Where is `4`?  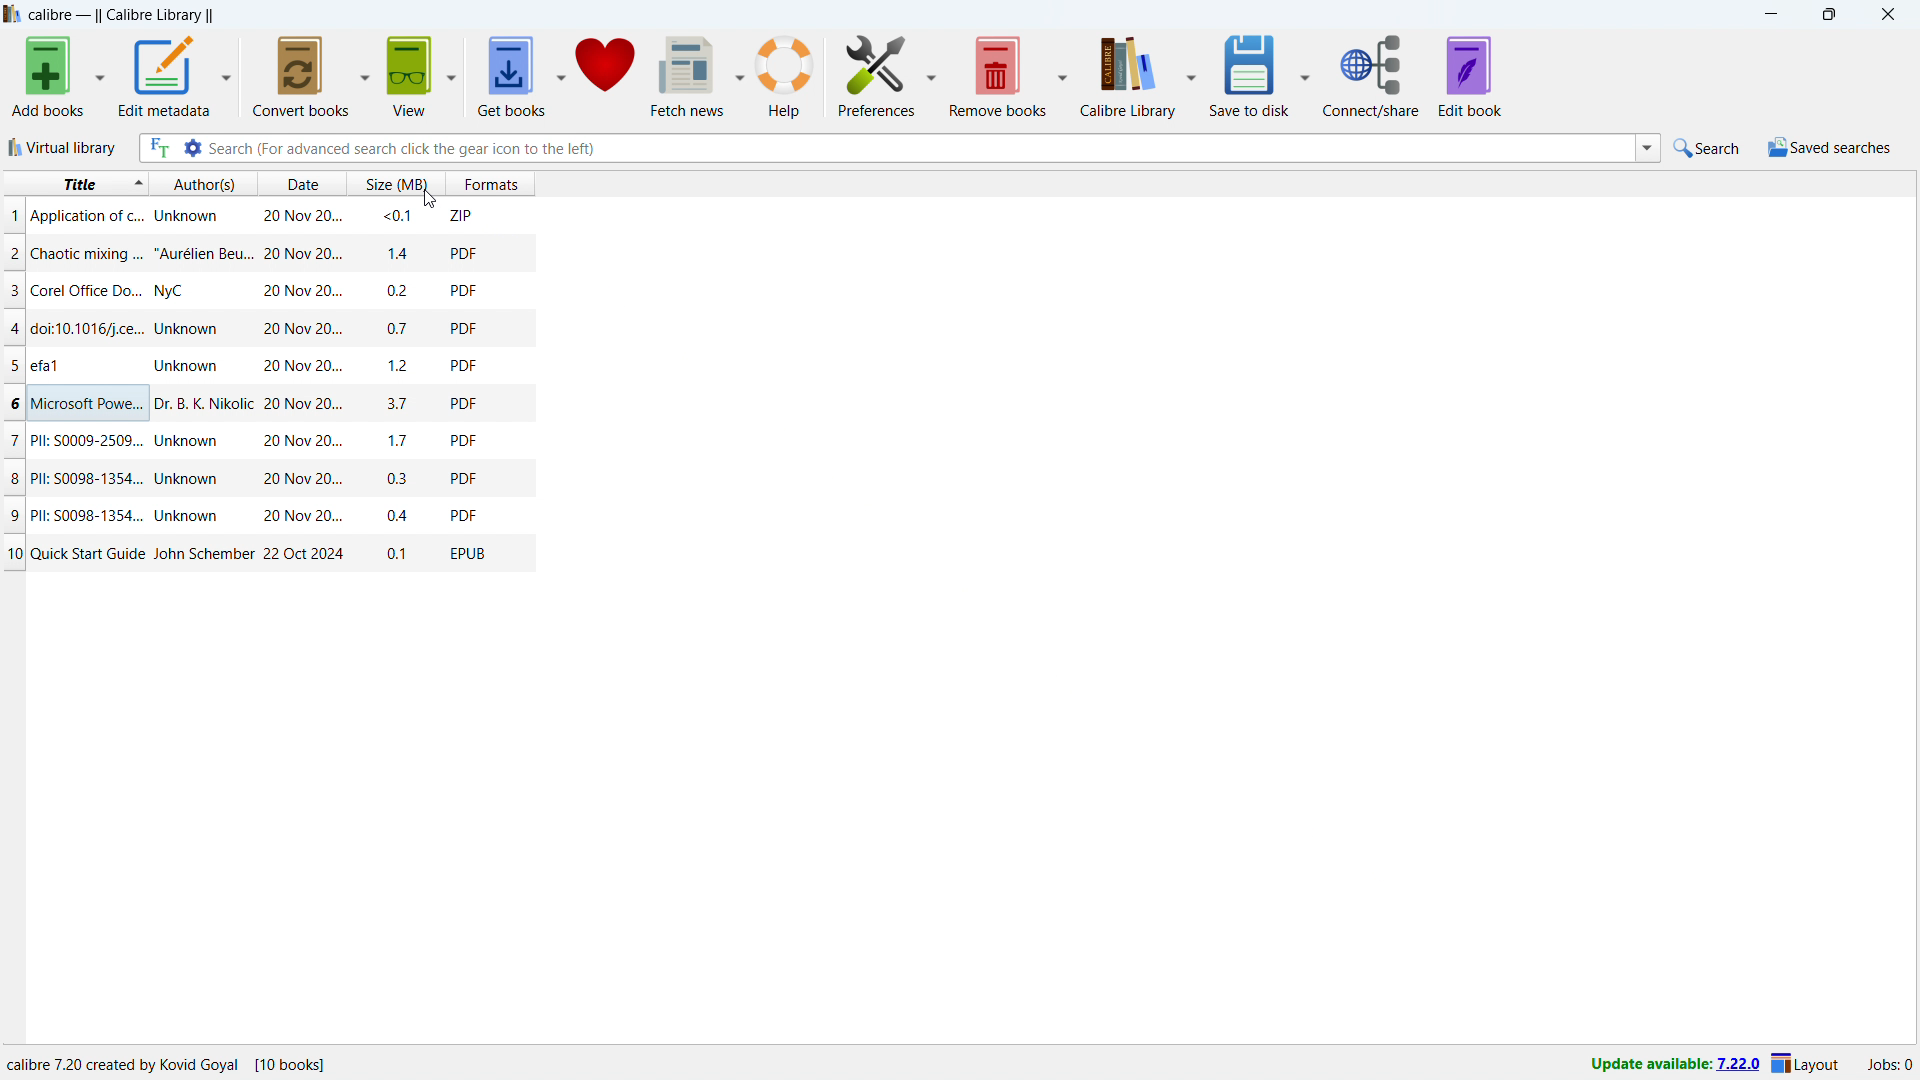
4 is located at coordinates (13, 327).